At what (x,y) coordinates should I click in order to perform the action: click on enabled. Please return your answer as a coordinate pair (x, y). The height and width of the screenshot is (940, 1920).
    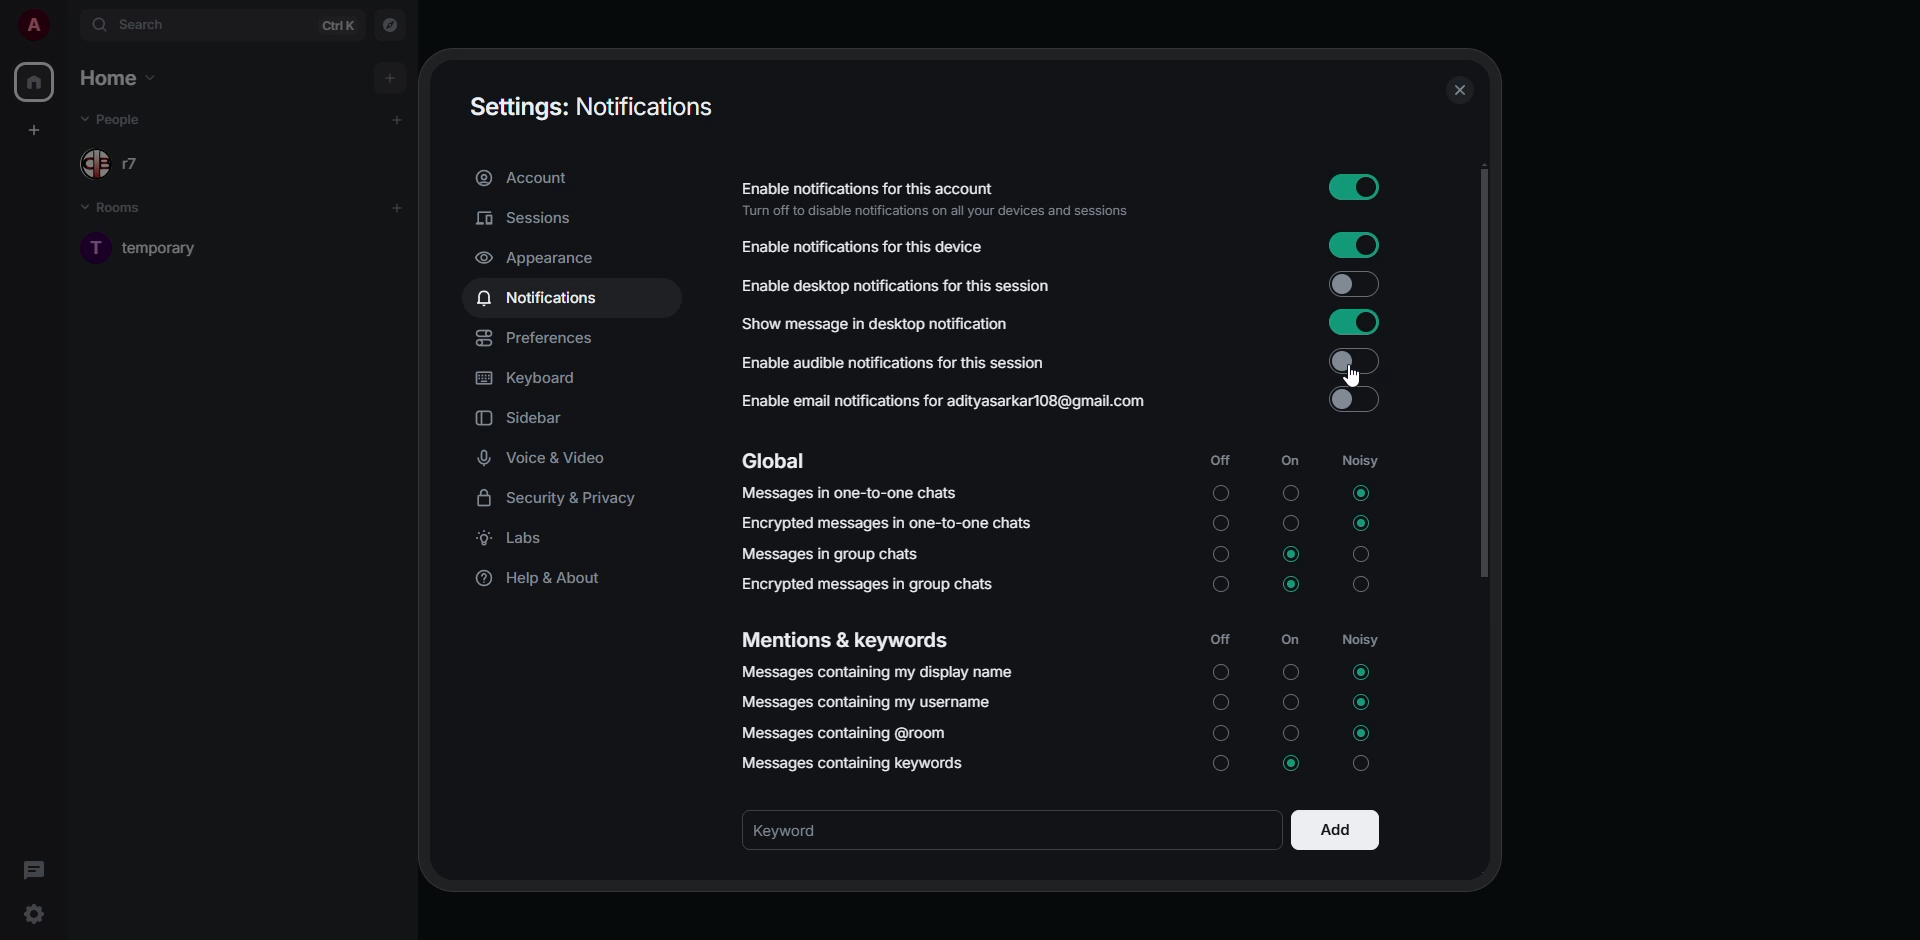
    Looking at the image, I should click on (1351, 360).